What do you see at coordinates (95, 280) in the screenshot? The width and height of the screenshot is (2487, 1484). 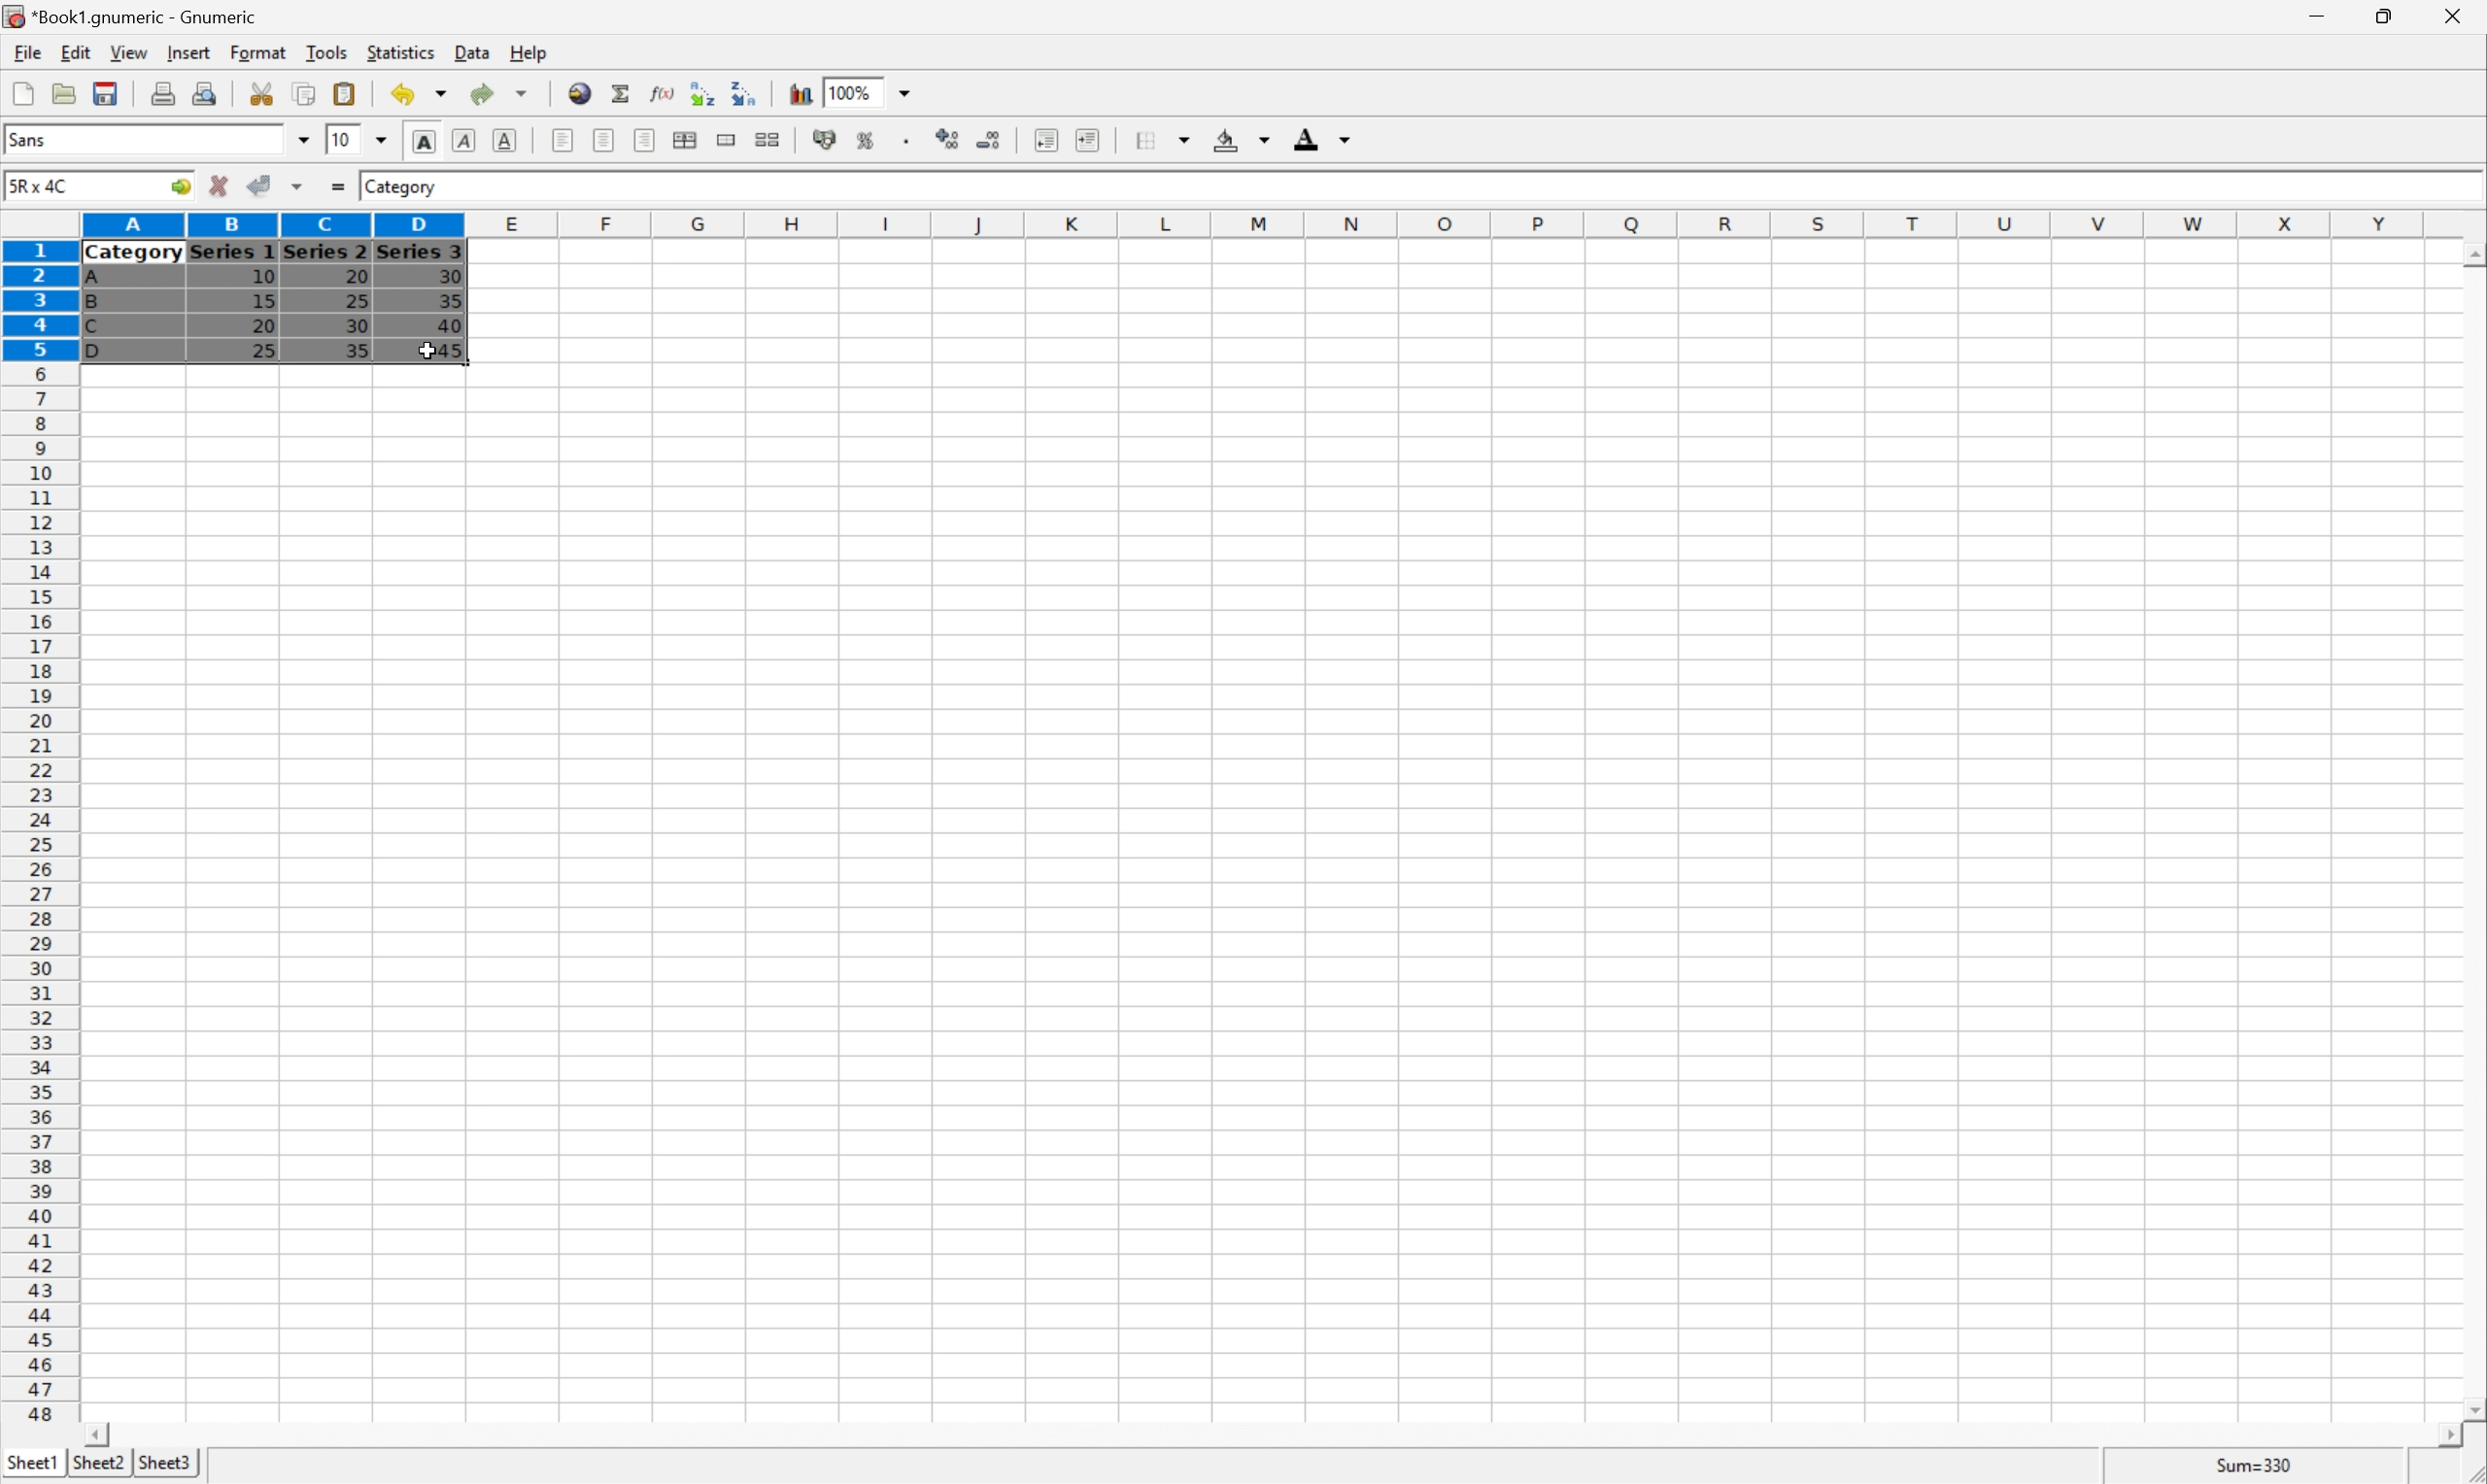 I see `A` at bounding box center [95, 280].